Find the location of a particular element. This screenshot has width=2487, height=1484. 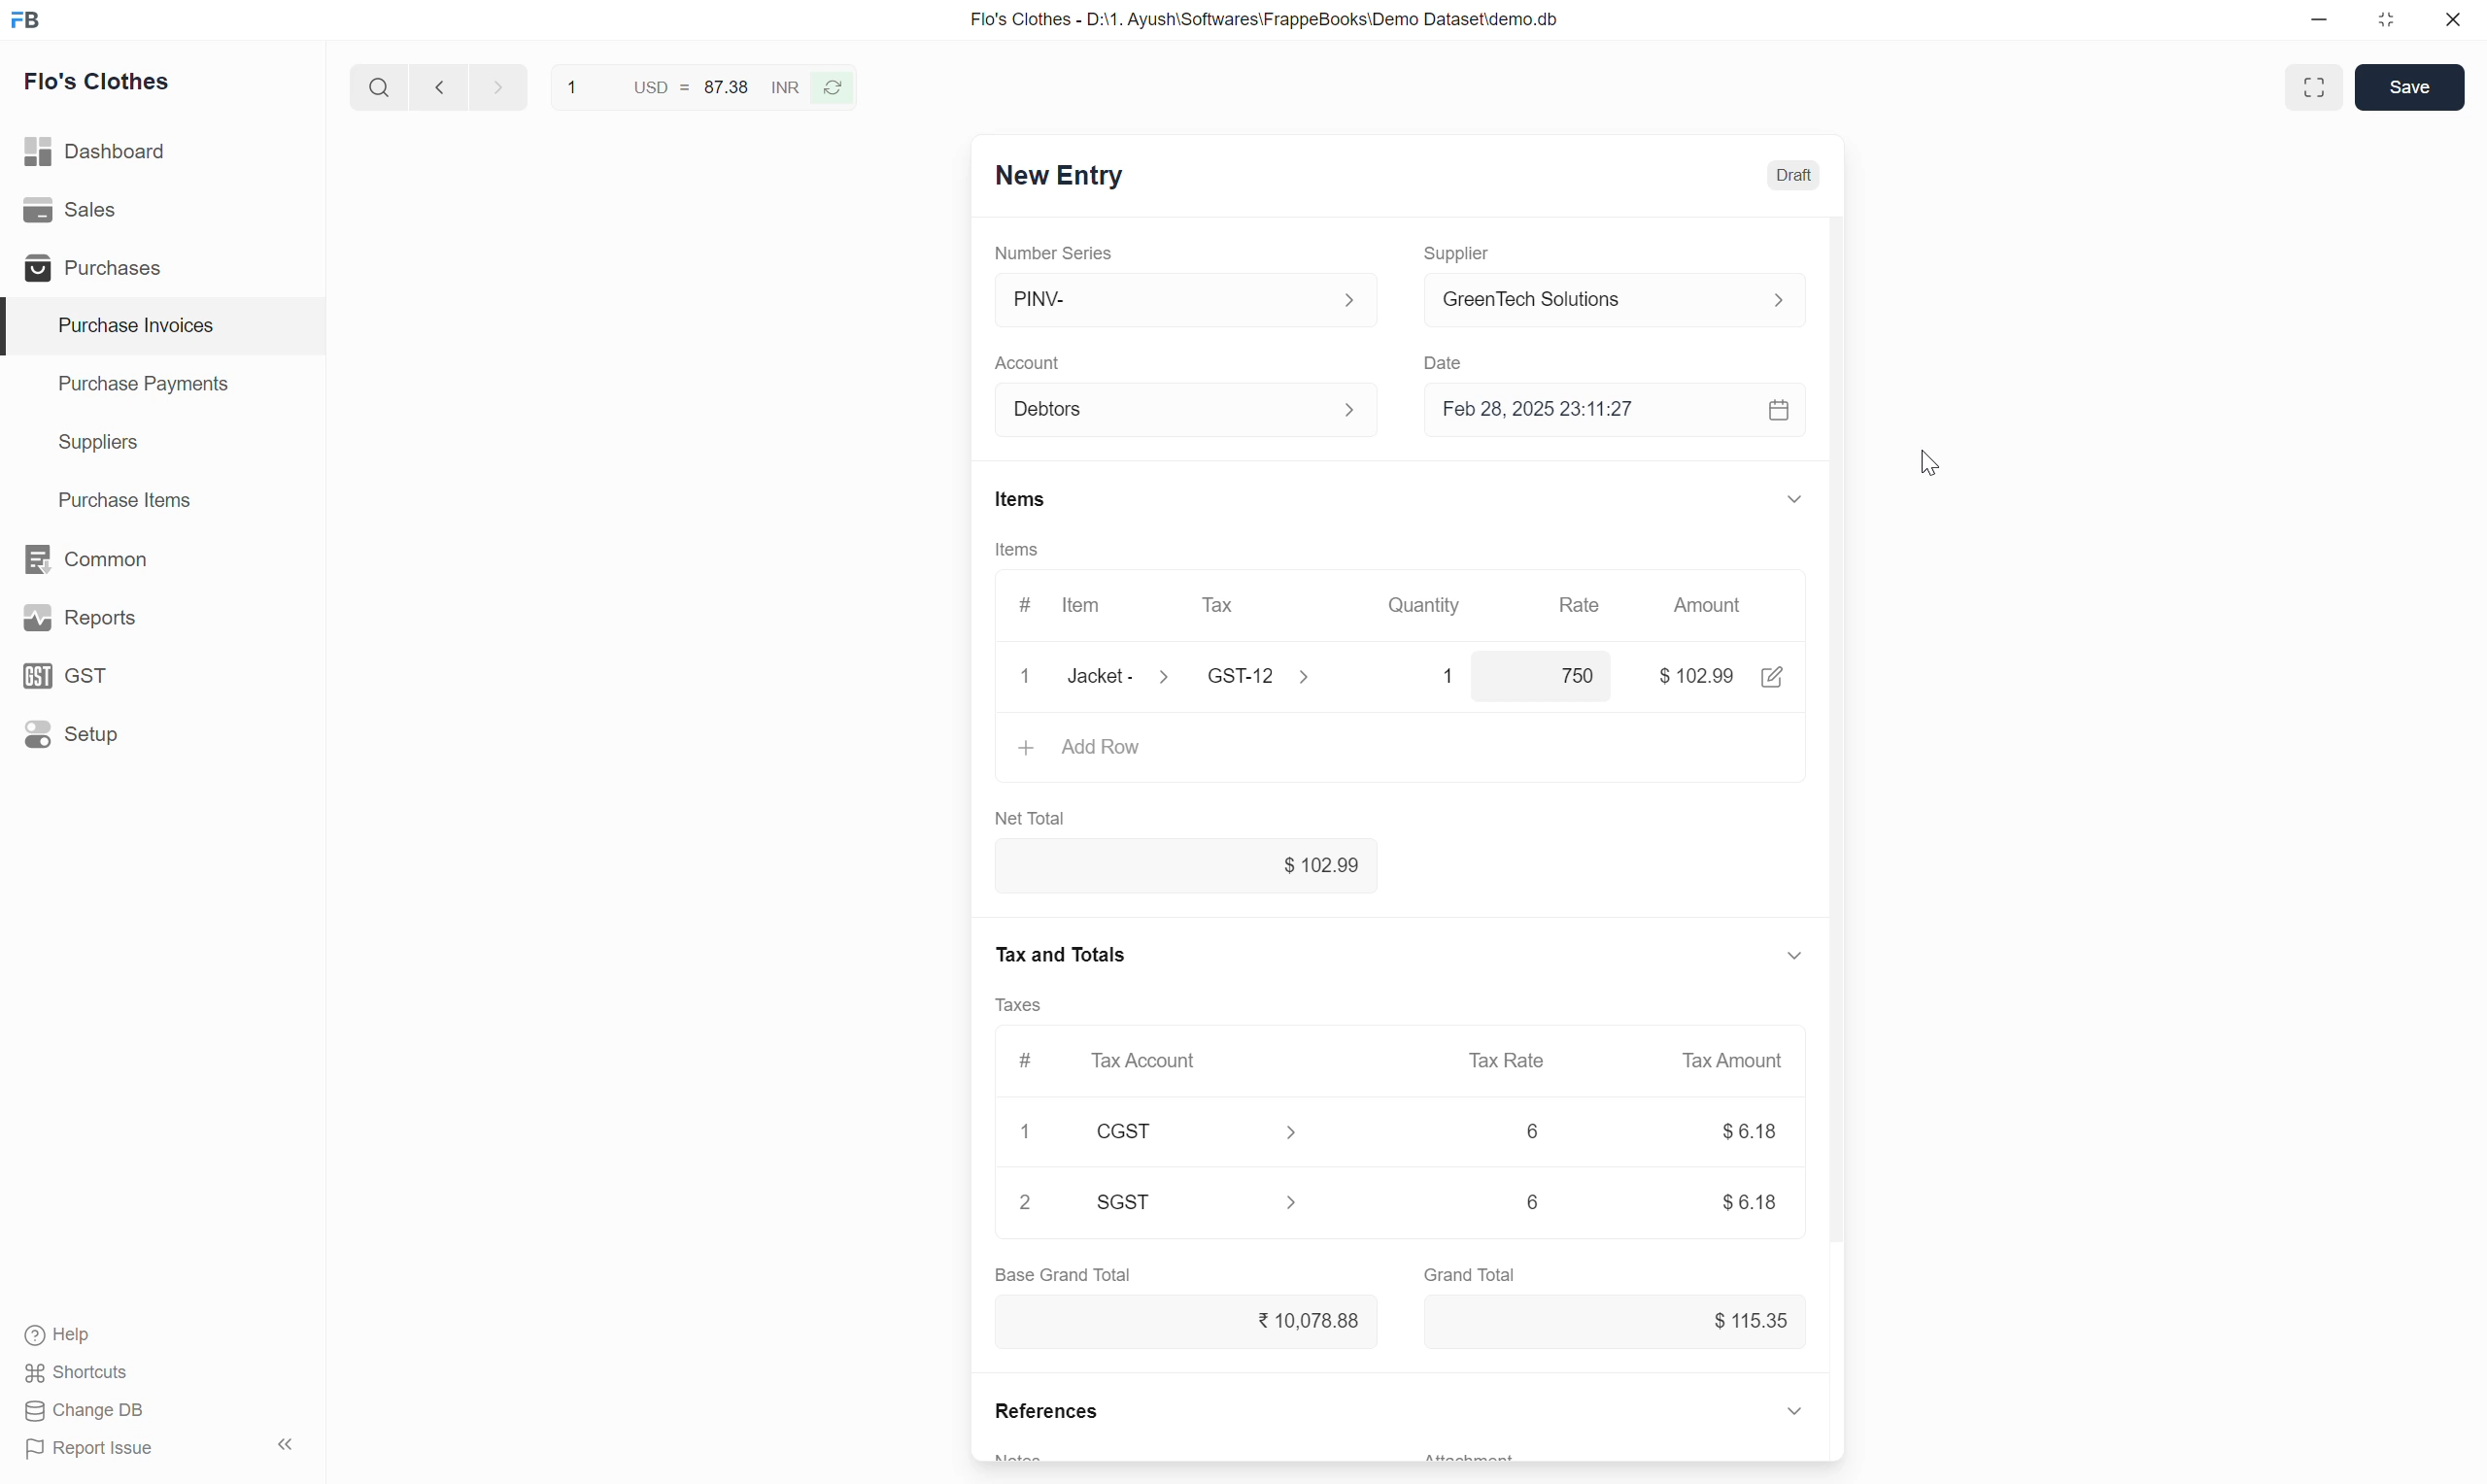

750 is located at coordinates (1546, 675).